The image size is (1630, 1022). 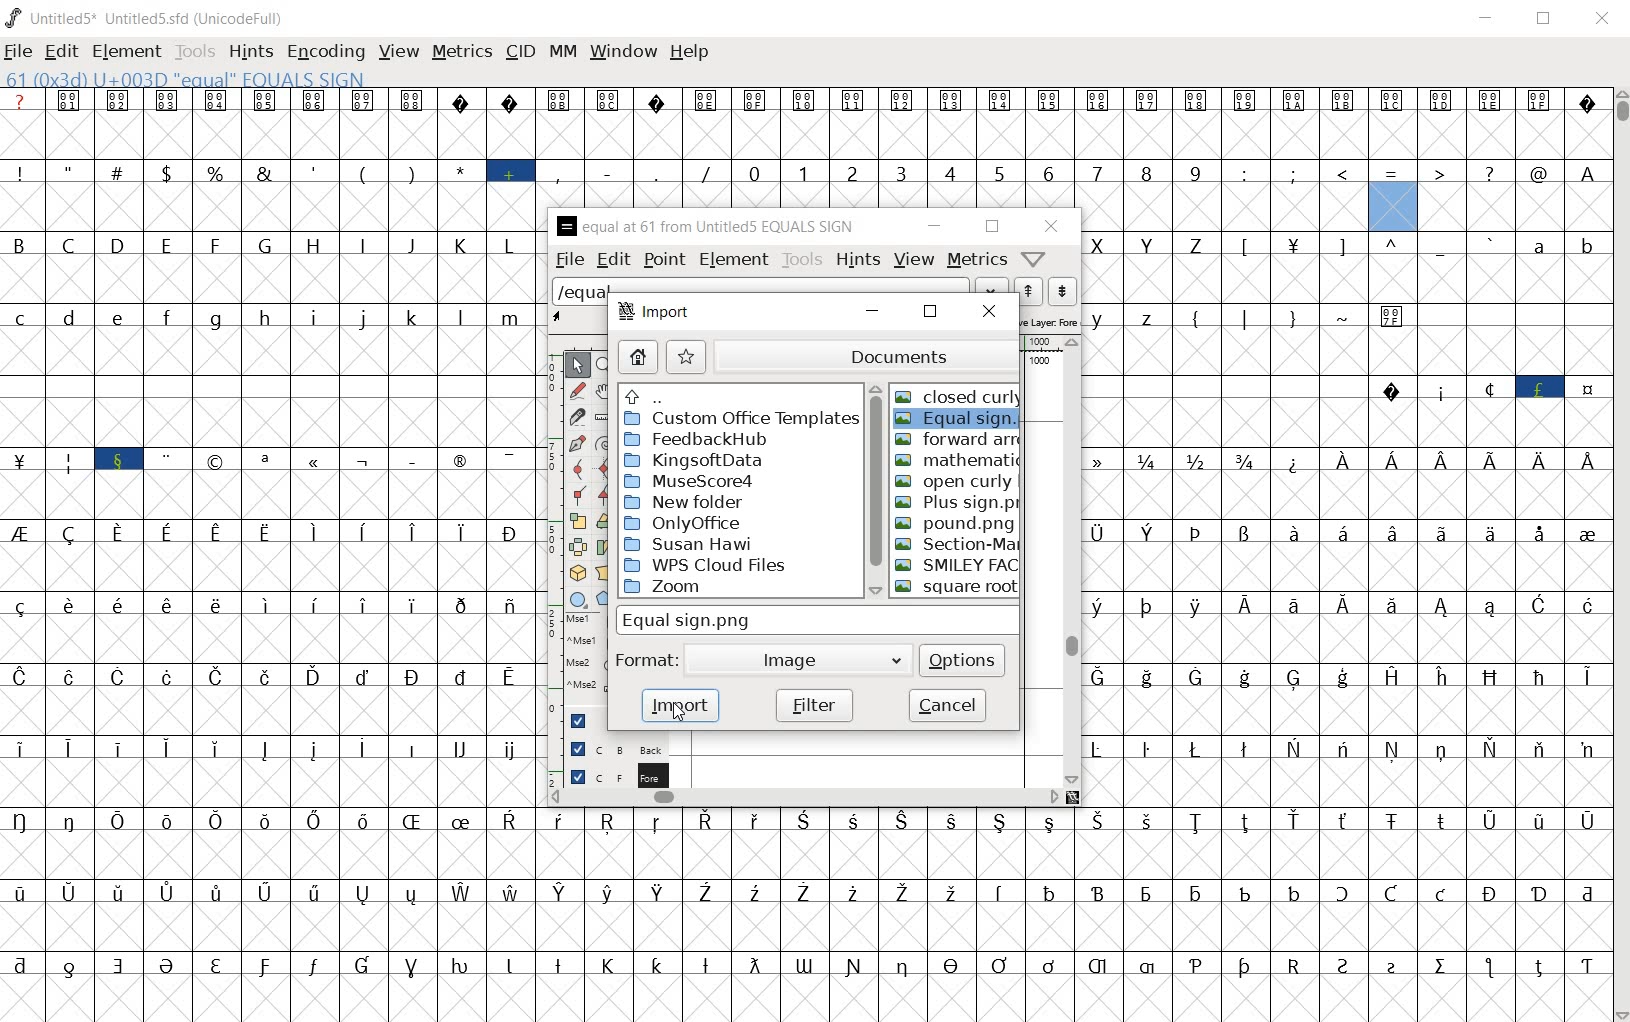 What do you see at coordinates (662, 260) in the screenshot?
I see `point` at bounding box center [662, 260].